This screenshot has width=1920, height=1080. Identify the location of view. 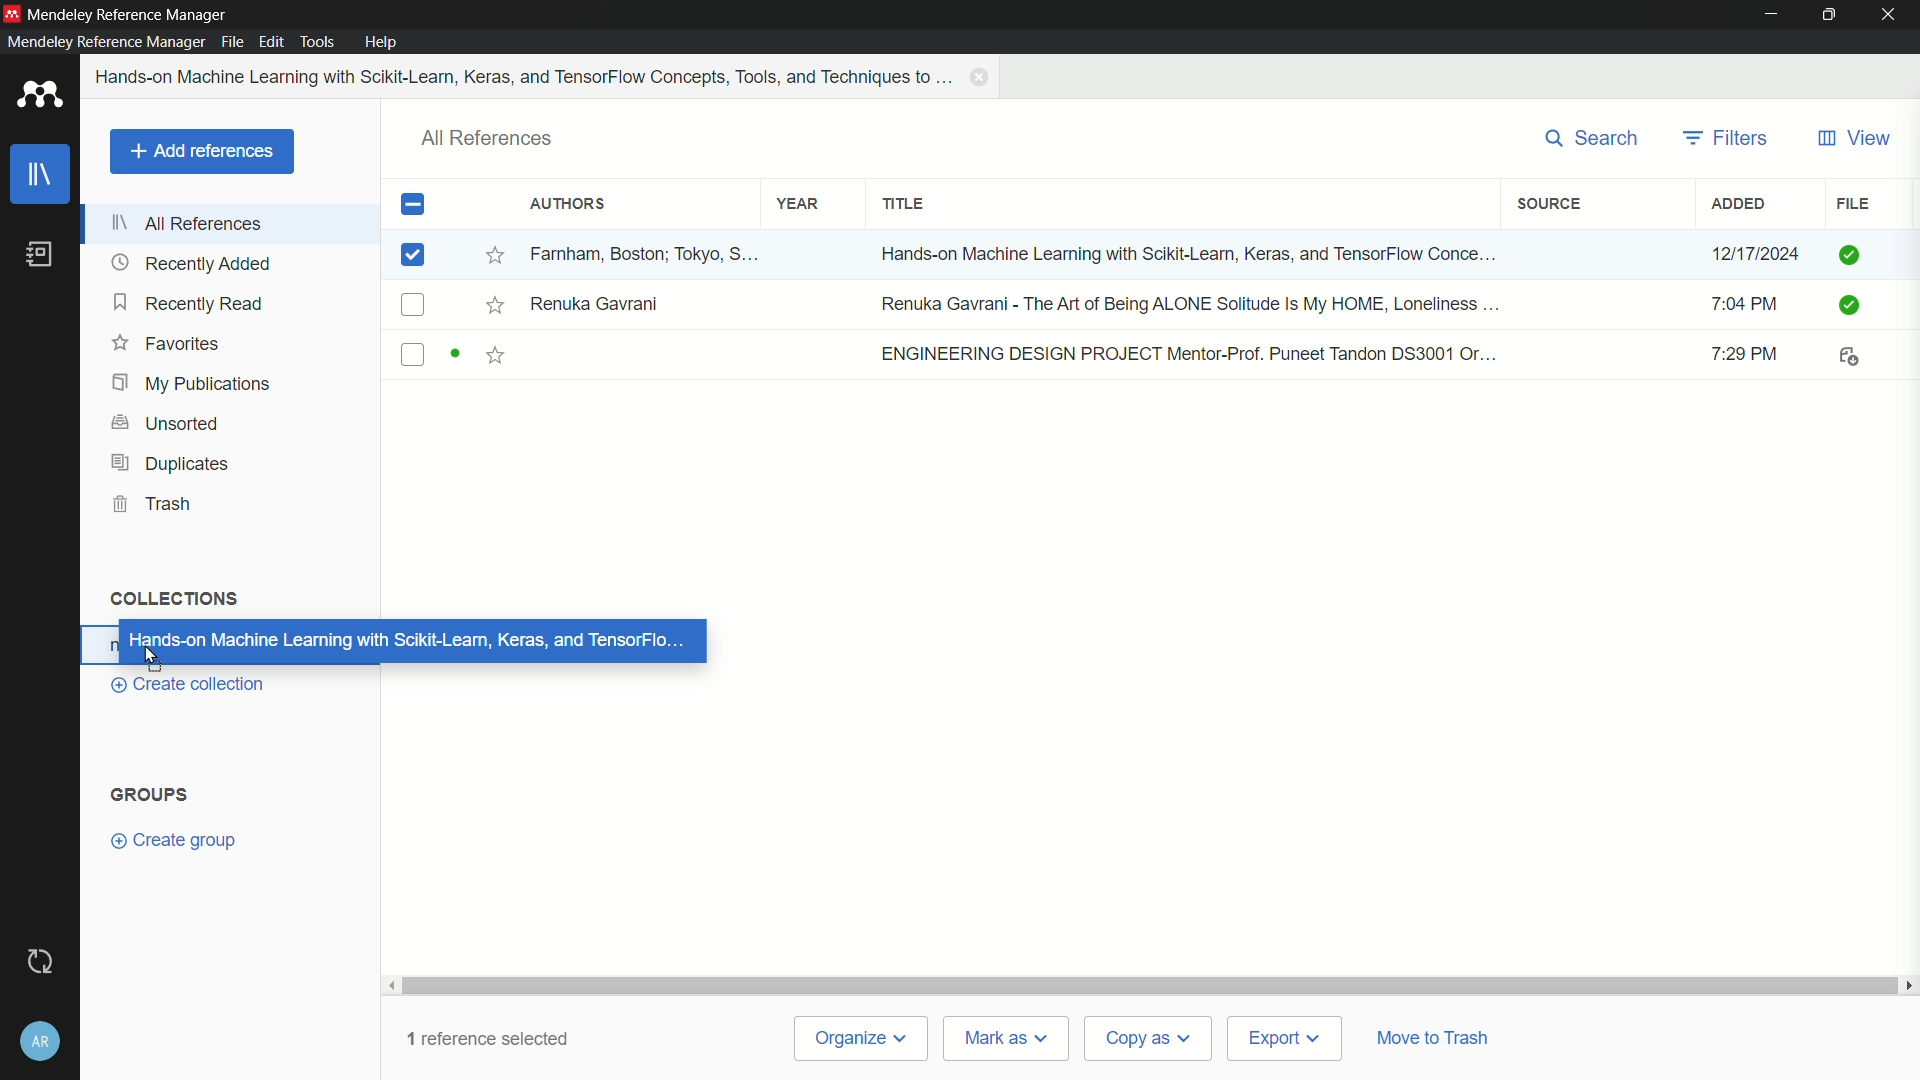
(1853, 139).